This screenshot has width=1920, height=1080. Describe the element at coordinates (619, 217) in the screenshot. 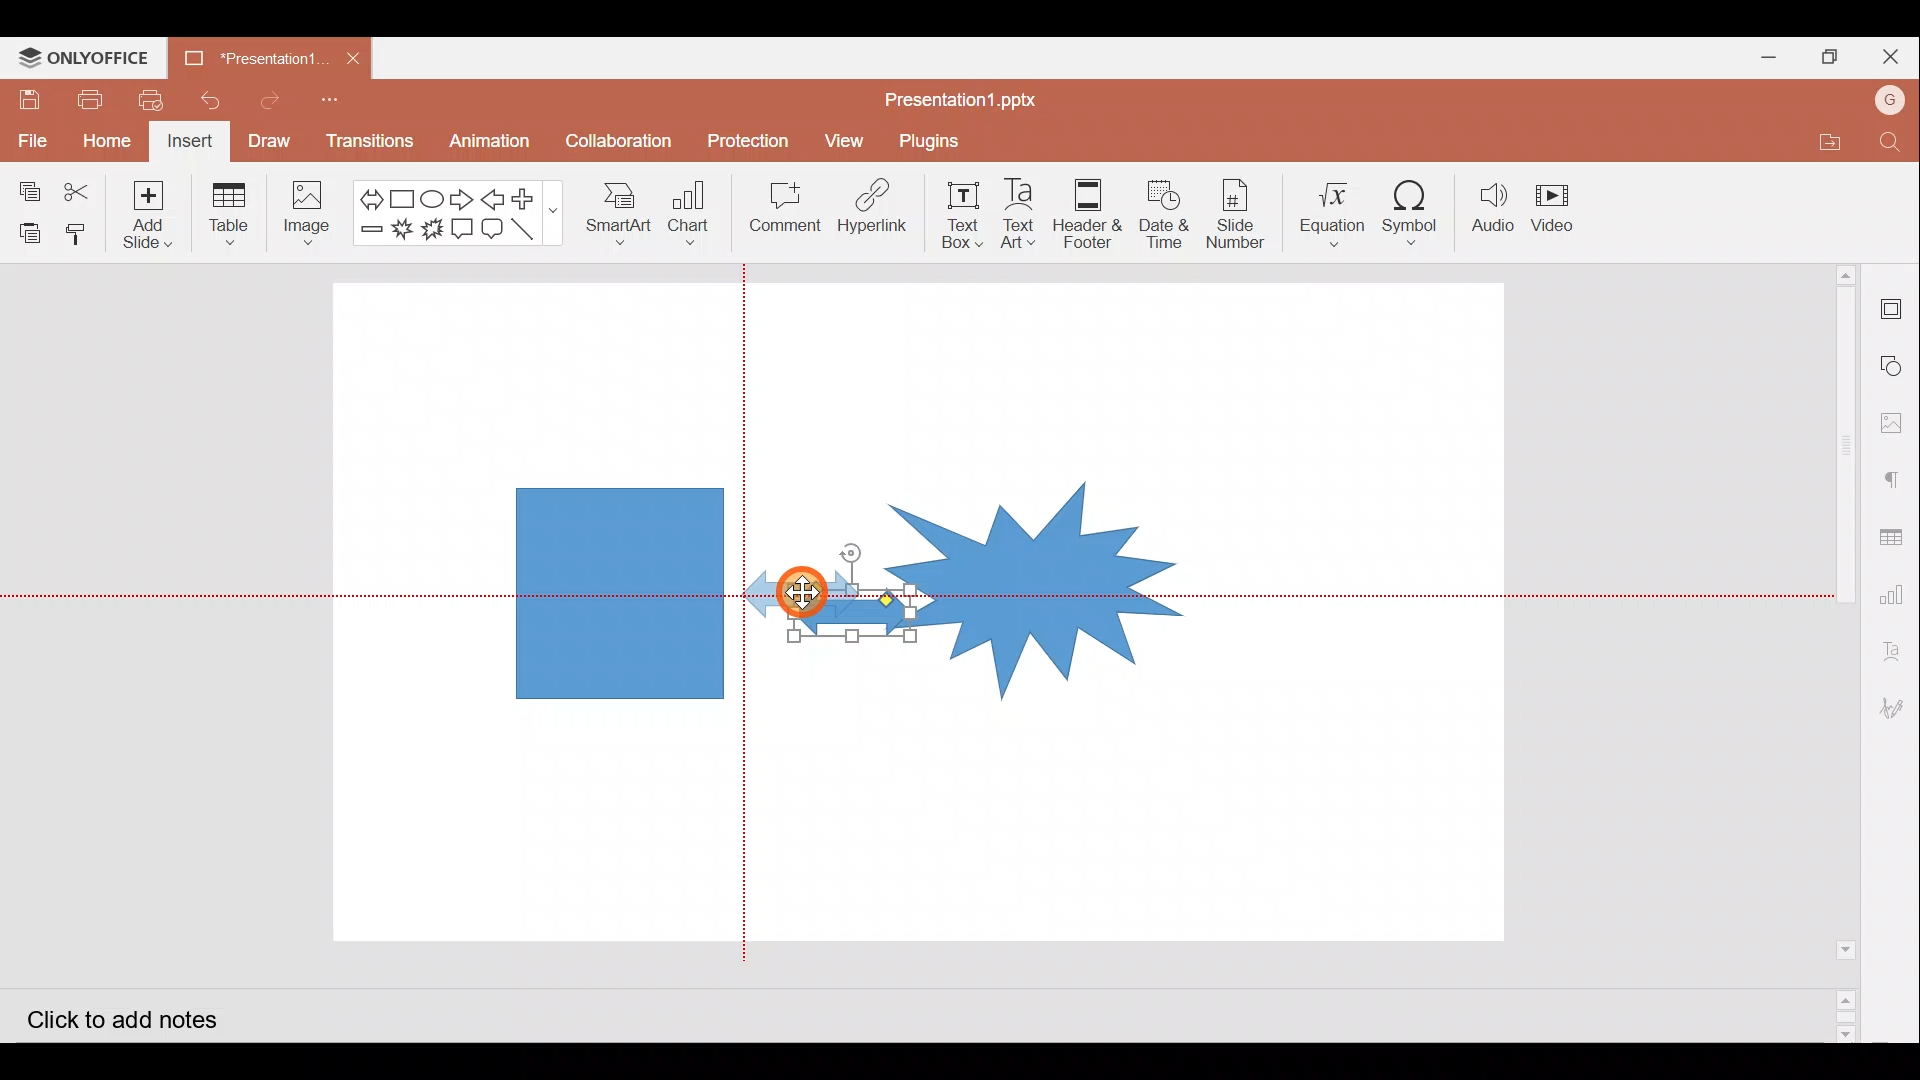

I see `SmartArt` at that location.